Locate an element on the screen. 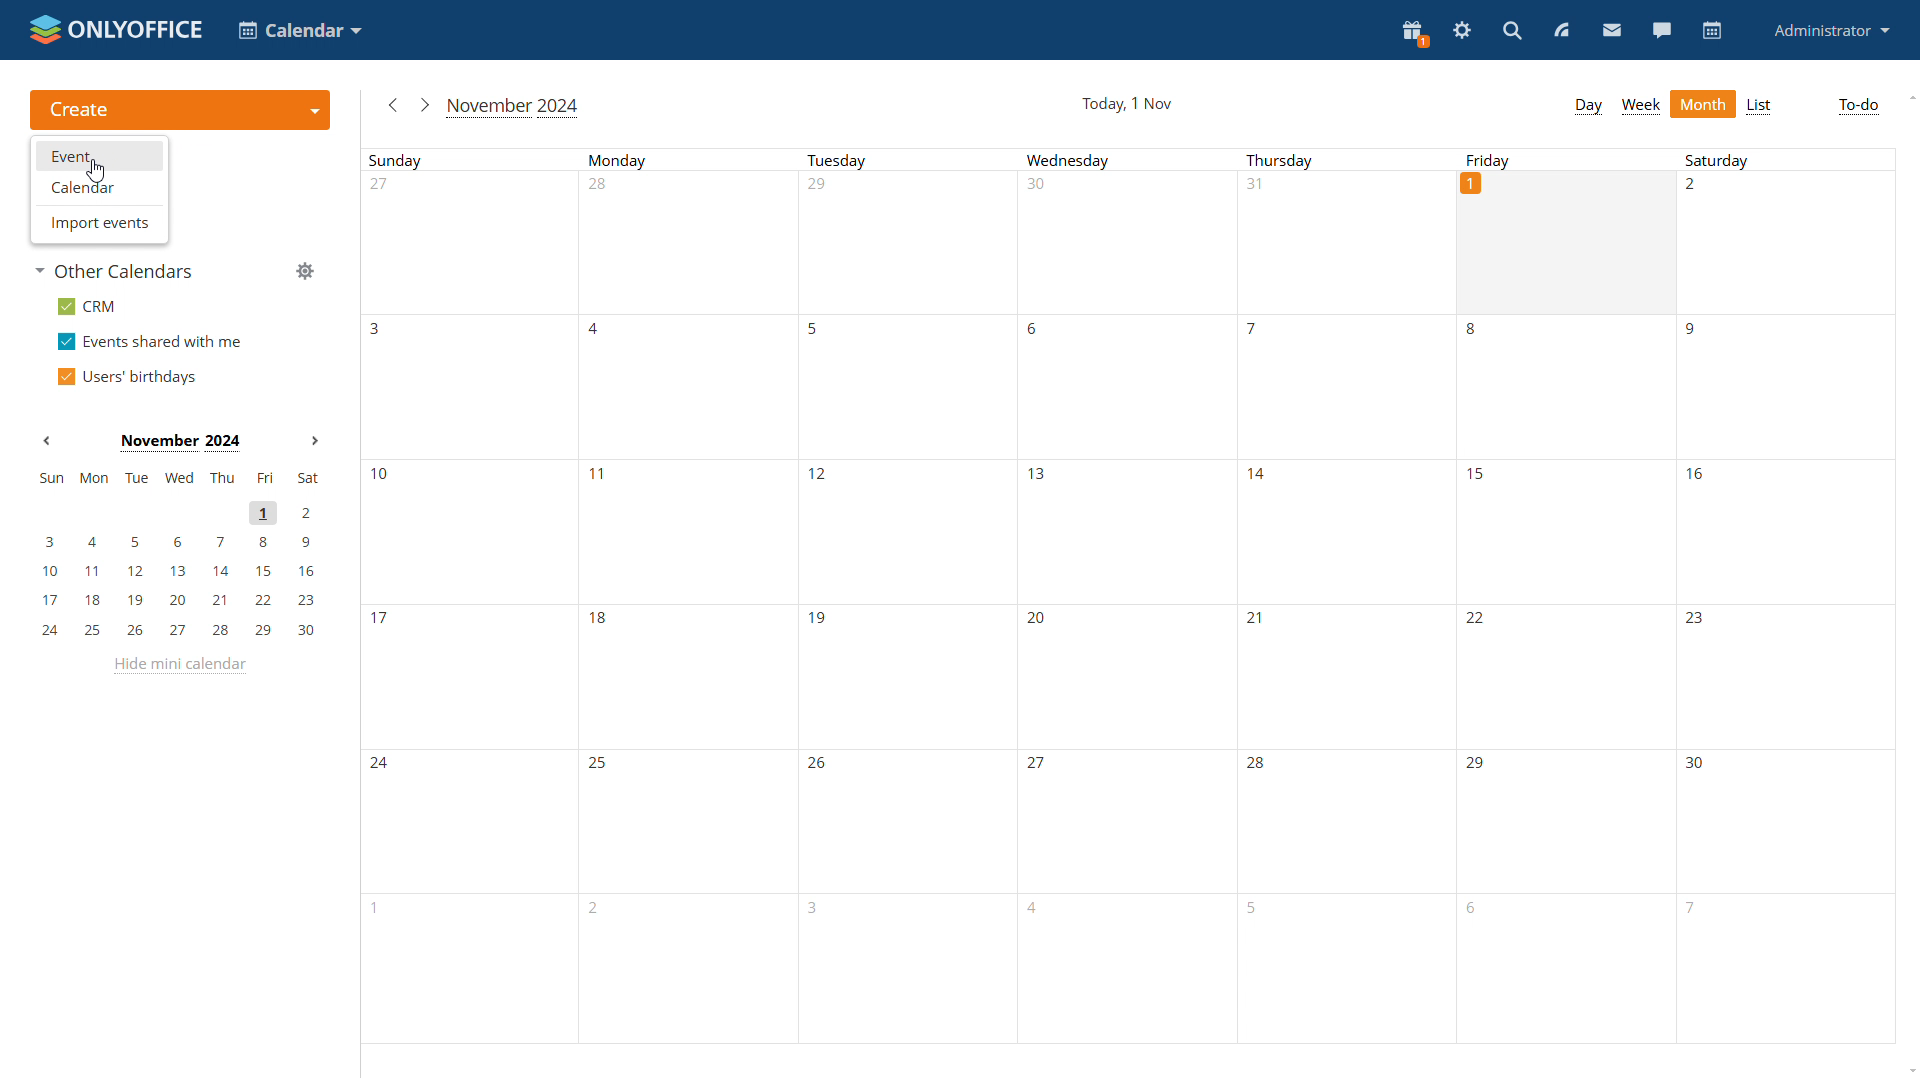  import events is located at coordinates (100, 223).